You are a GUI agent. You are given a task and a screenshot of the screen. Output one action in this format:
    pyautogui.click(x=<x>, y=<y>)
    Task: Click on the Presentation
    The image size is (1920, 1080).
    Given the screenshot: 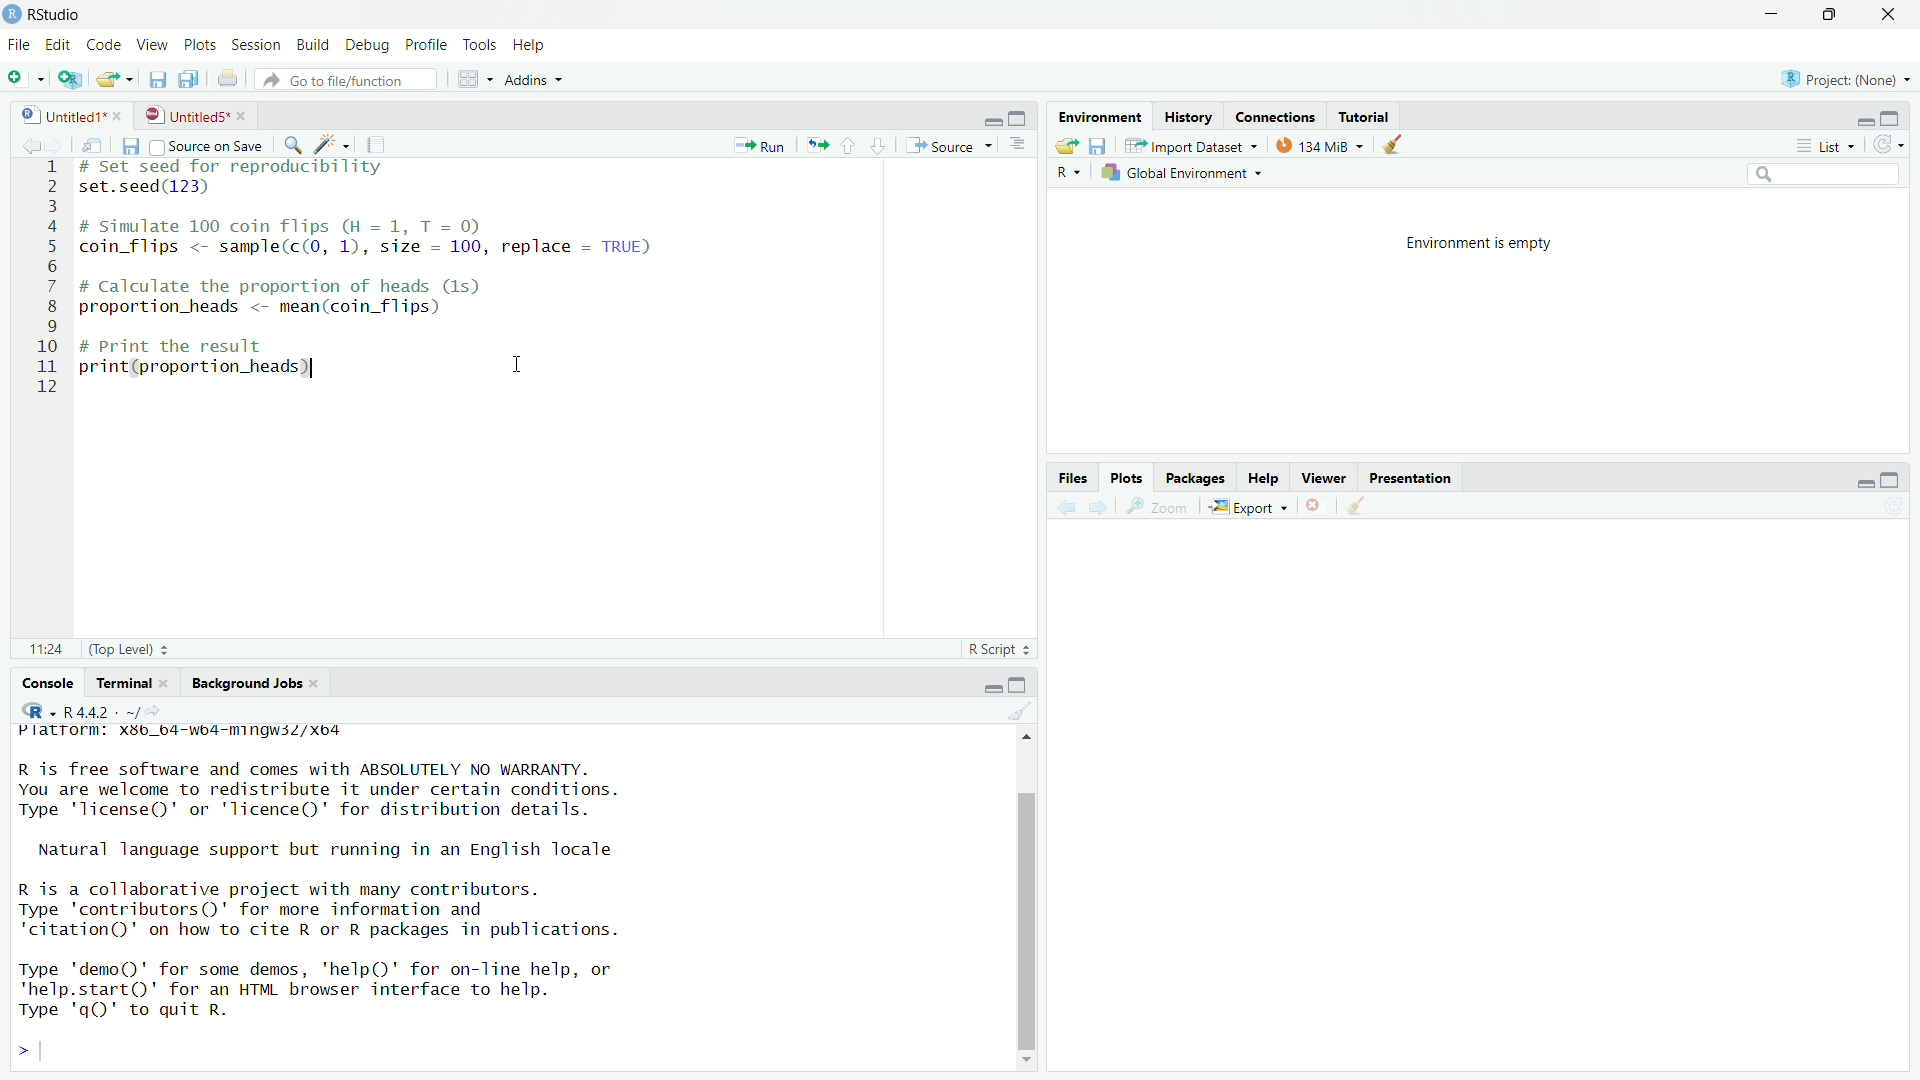 What is the action you would take?
    pyautogui.click(x=1414, y=477)
    